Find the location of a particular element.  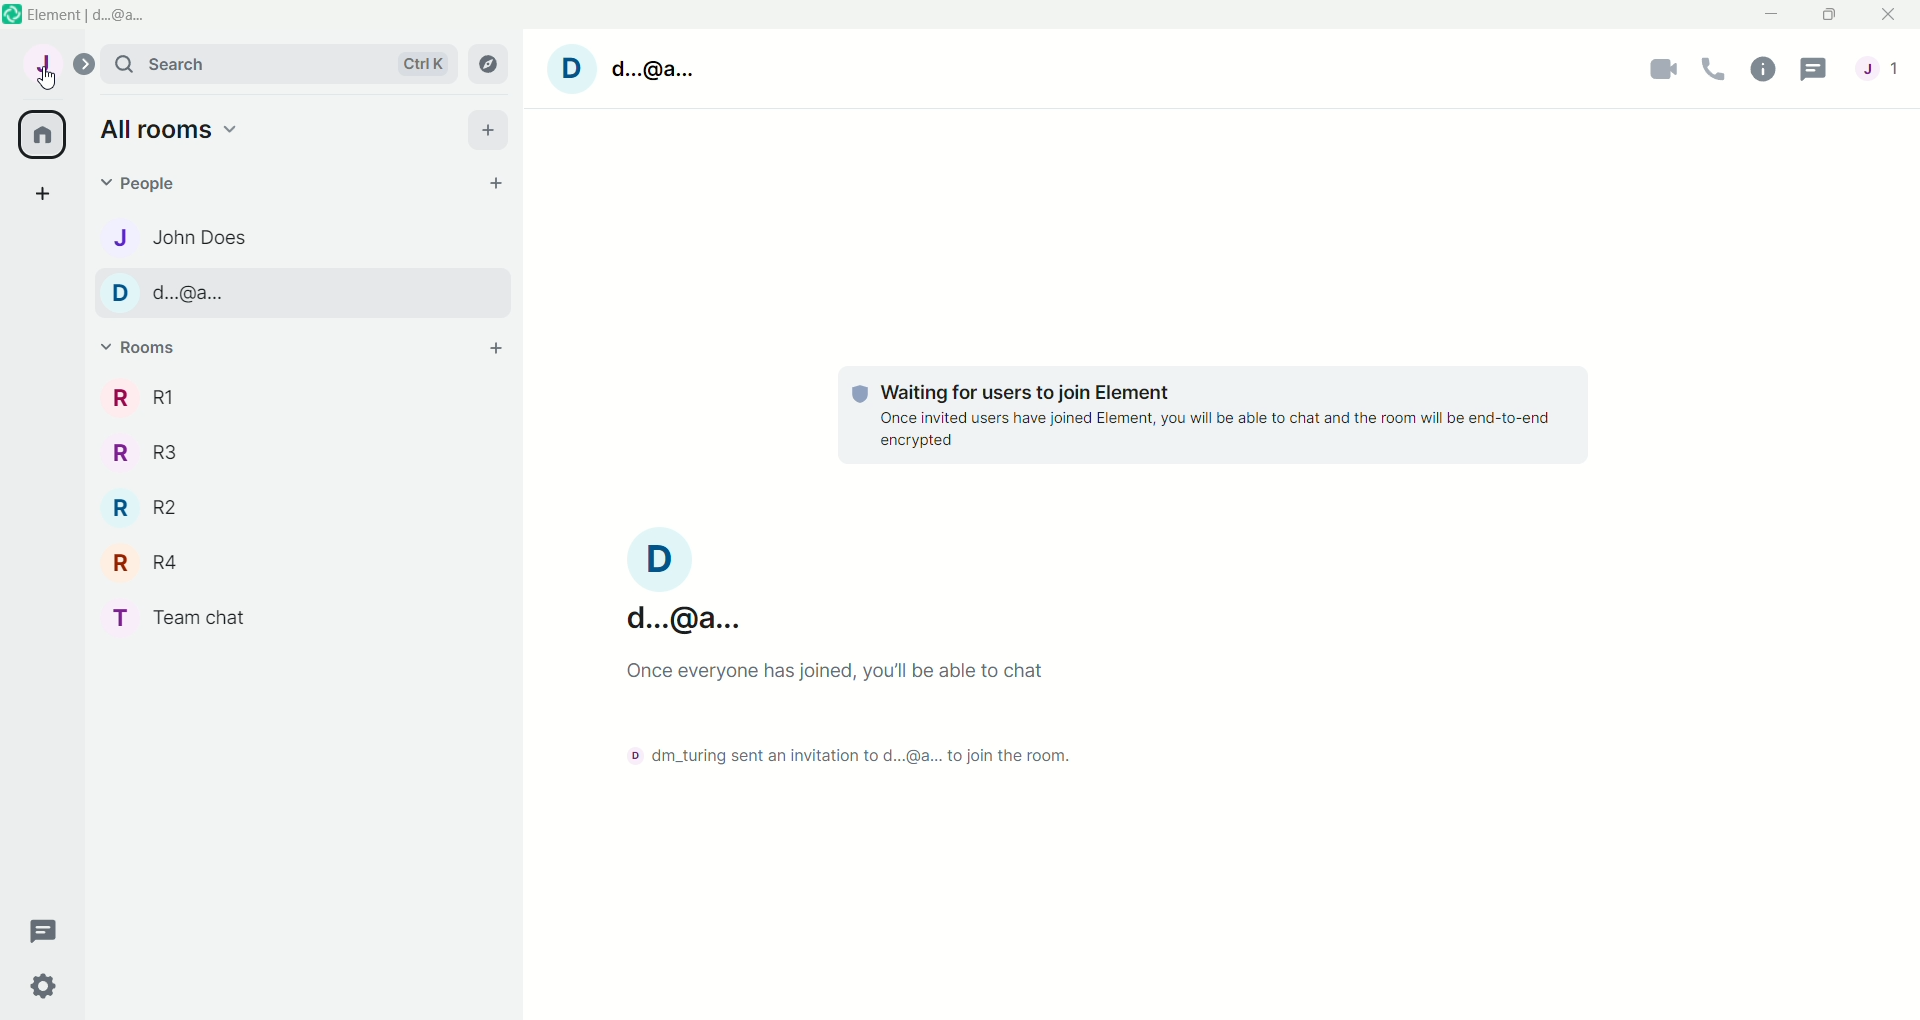

restore is located at coordinates (1830, 16).